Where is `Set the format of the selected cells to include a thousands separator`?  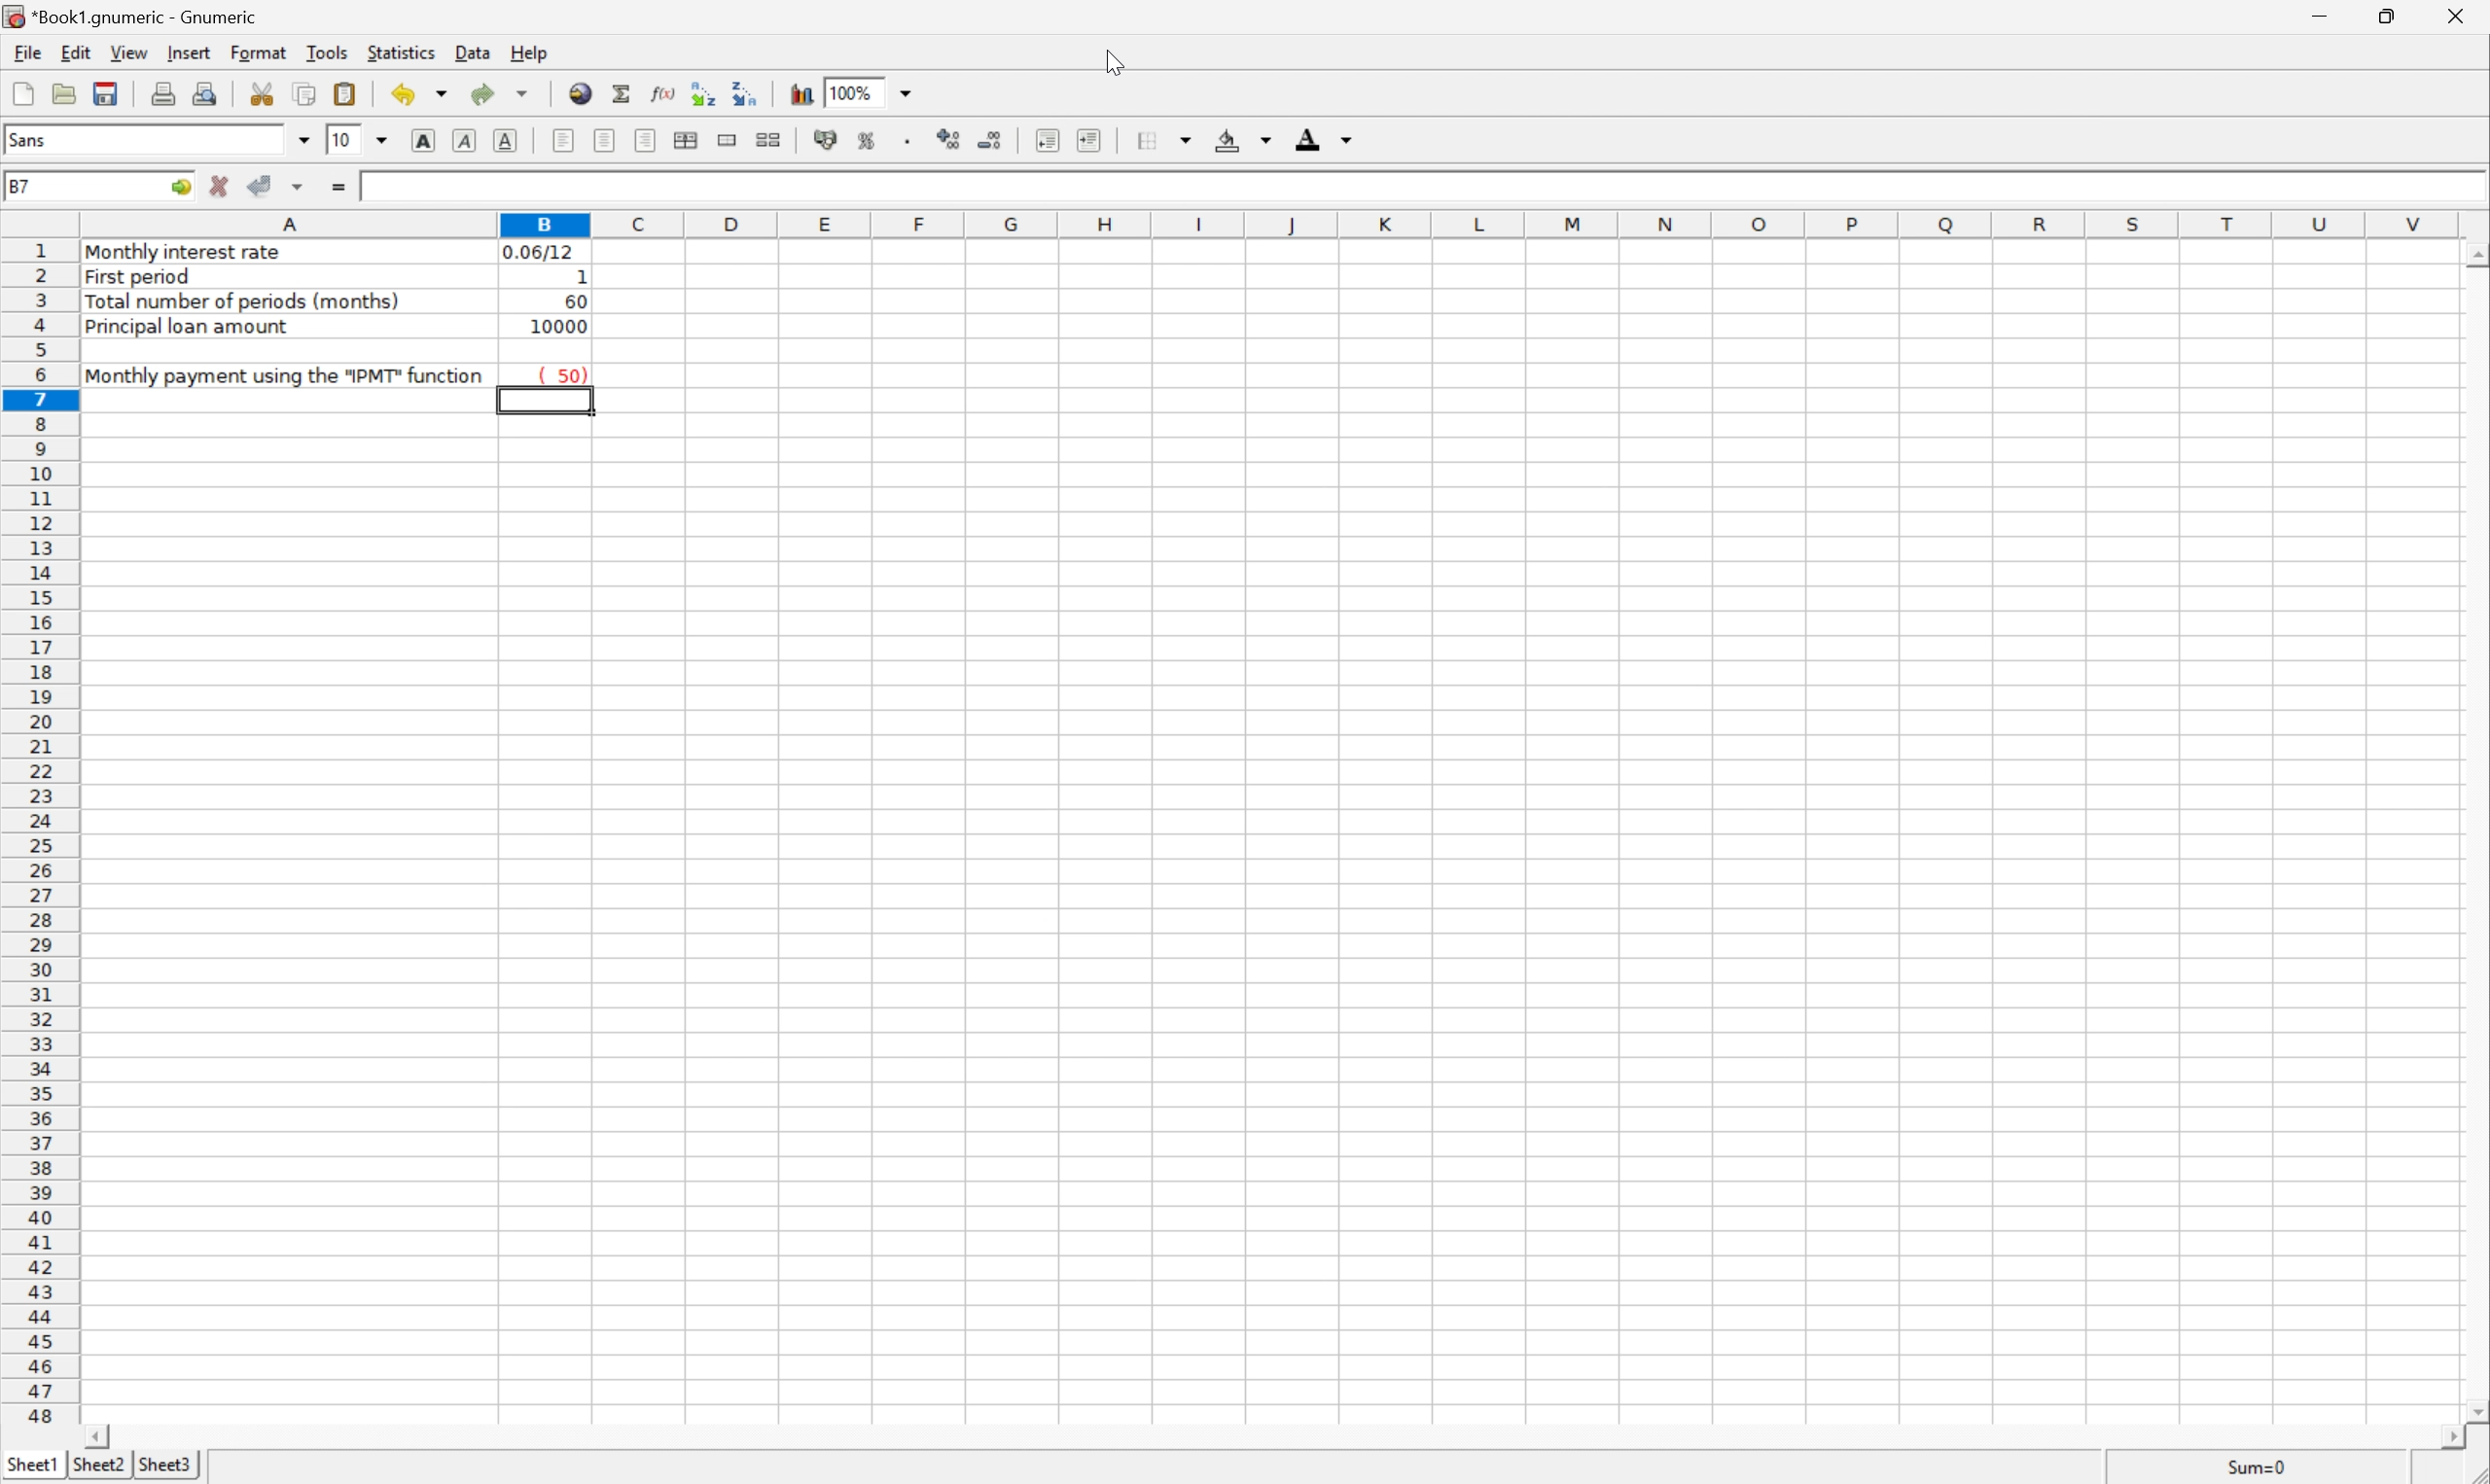 Set the format of the selected cells to include a thousands separator is located at coordinates (906, 139).